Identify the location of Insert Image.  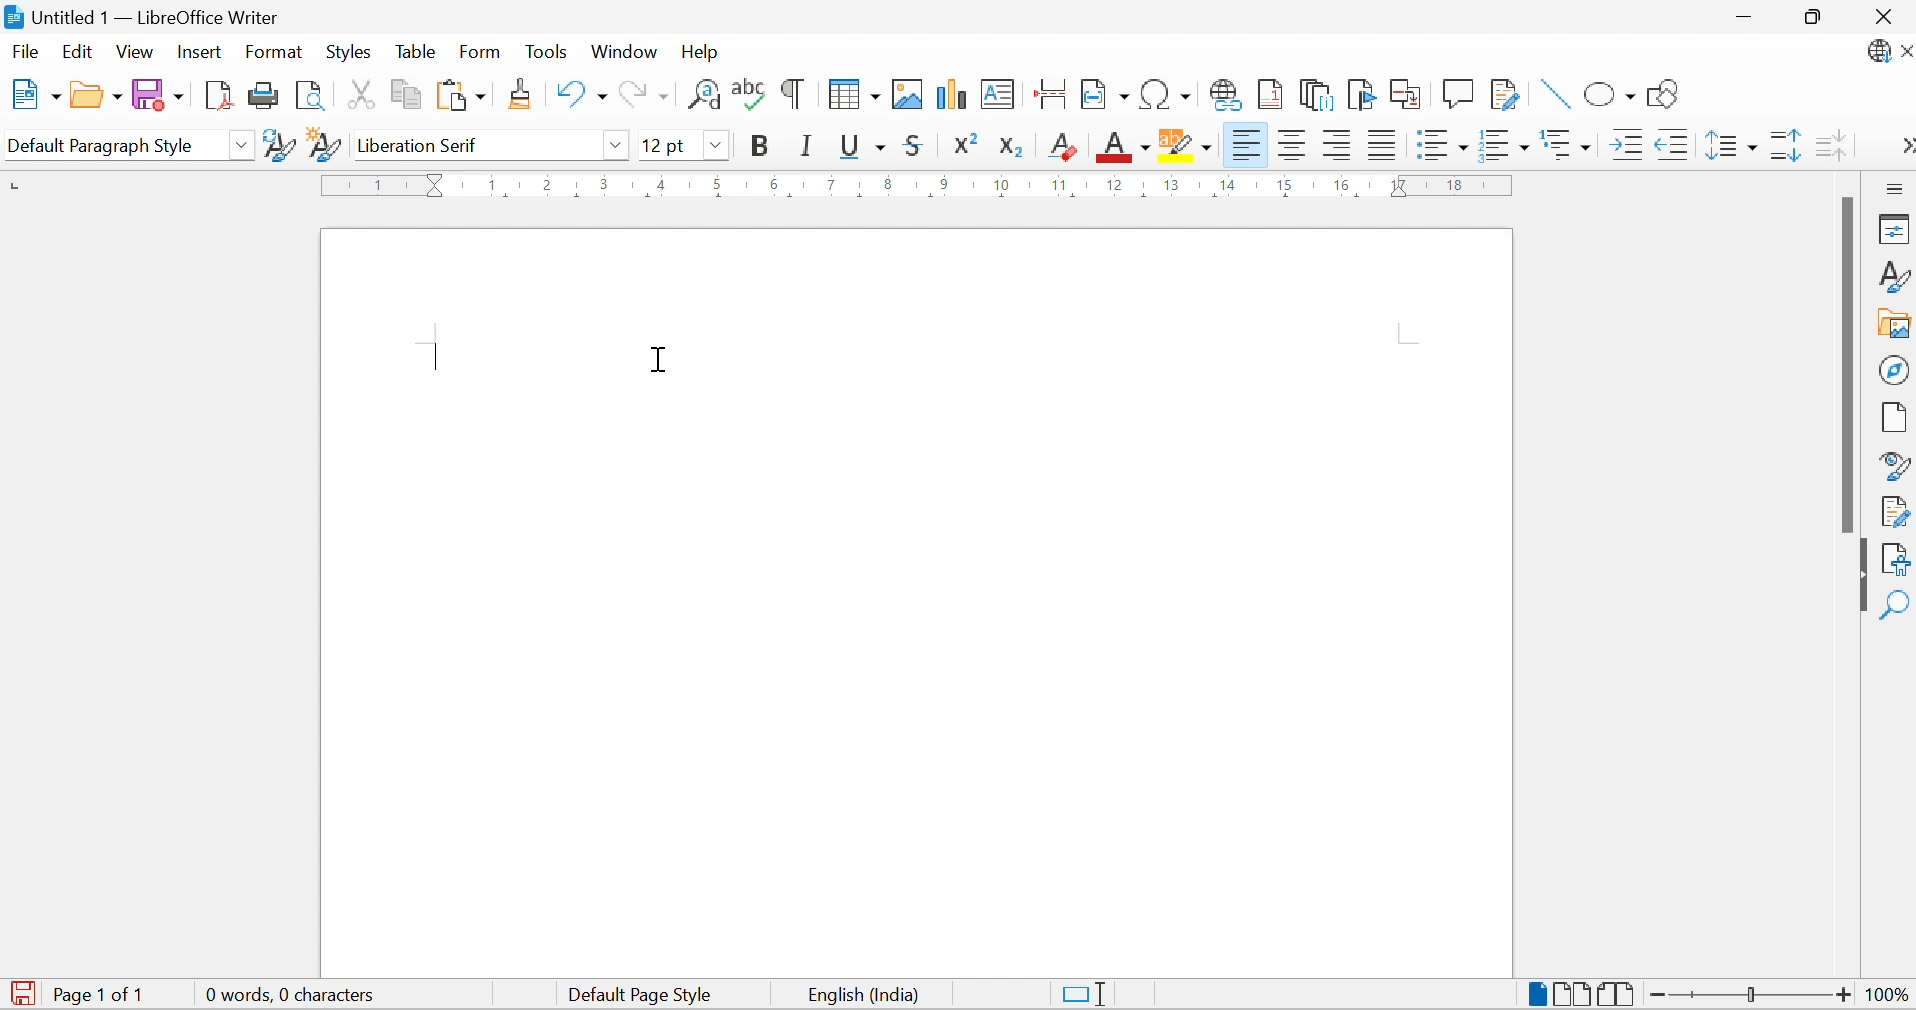
(910, 95).